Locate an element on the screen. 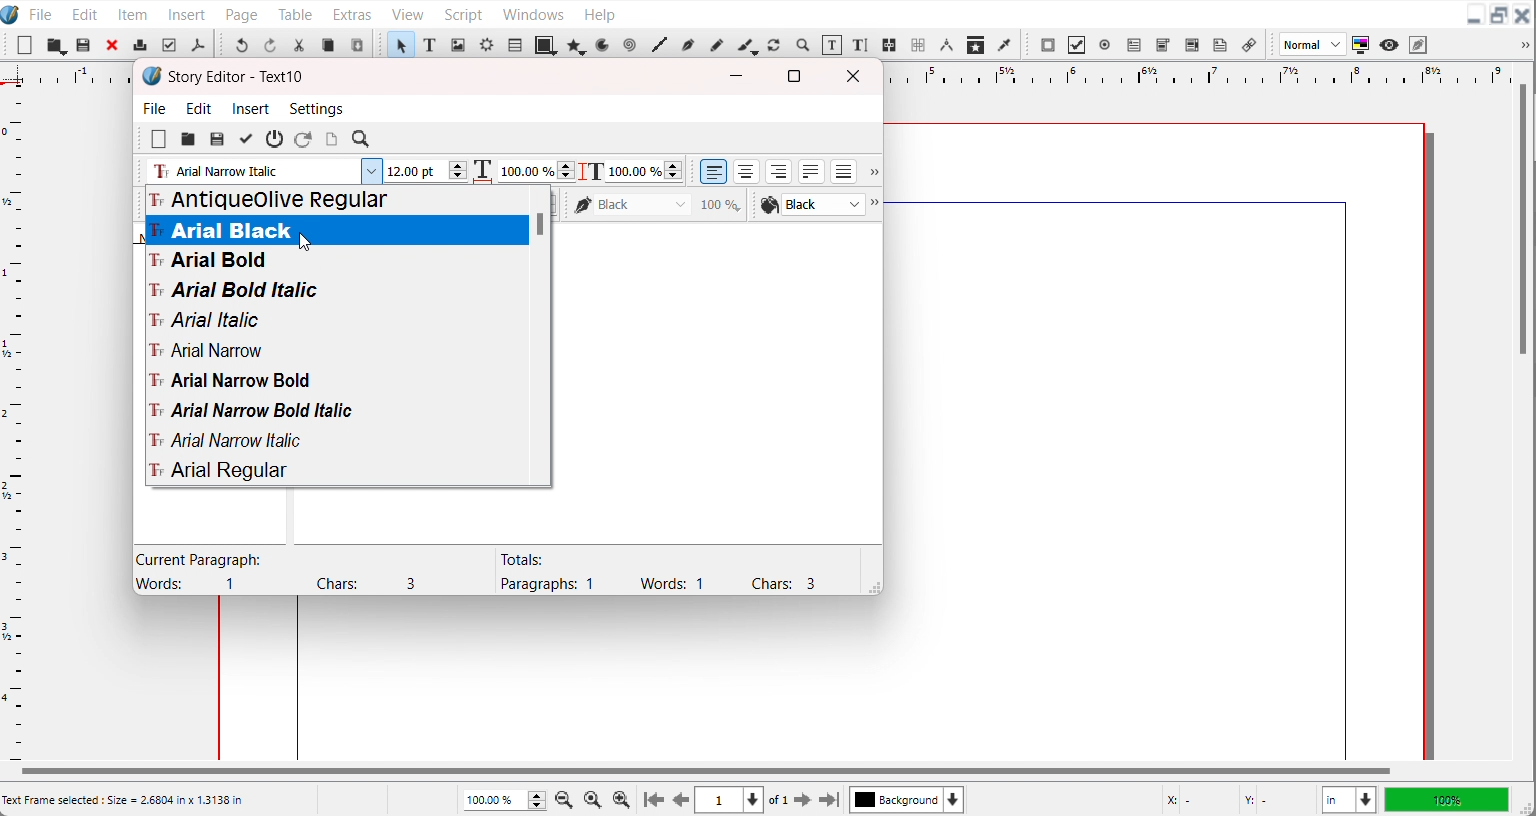 Image resolution: width=1536 pixels, height=816 pixels. Font is located at coordinates (335, 231).